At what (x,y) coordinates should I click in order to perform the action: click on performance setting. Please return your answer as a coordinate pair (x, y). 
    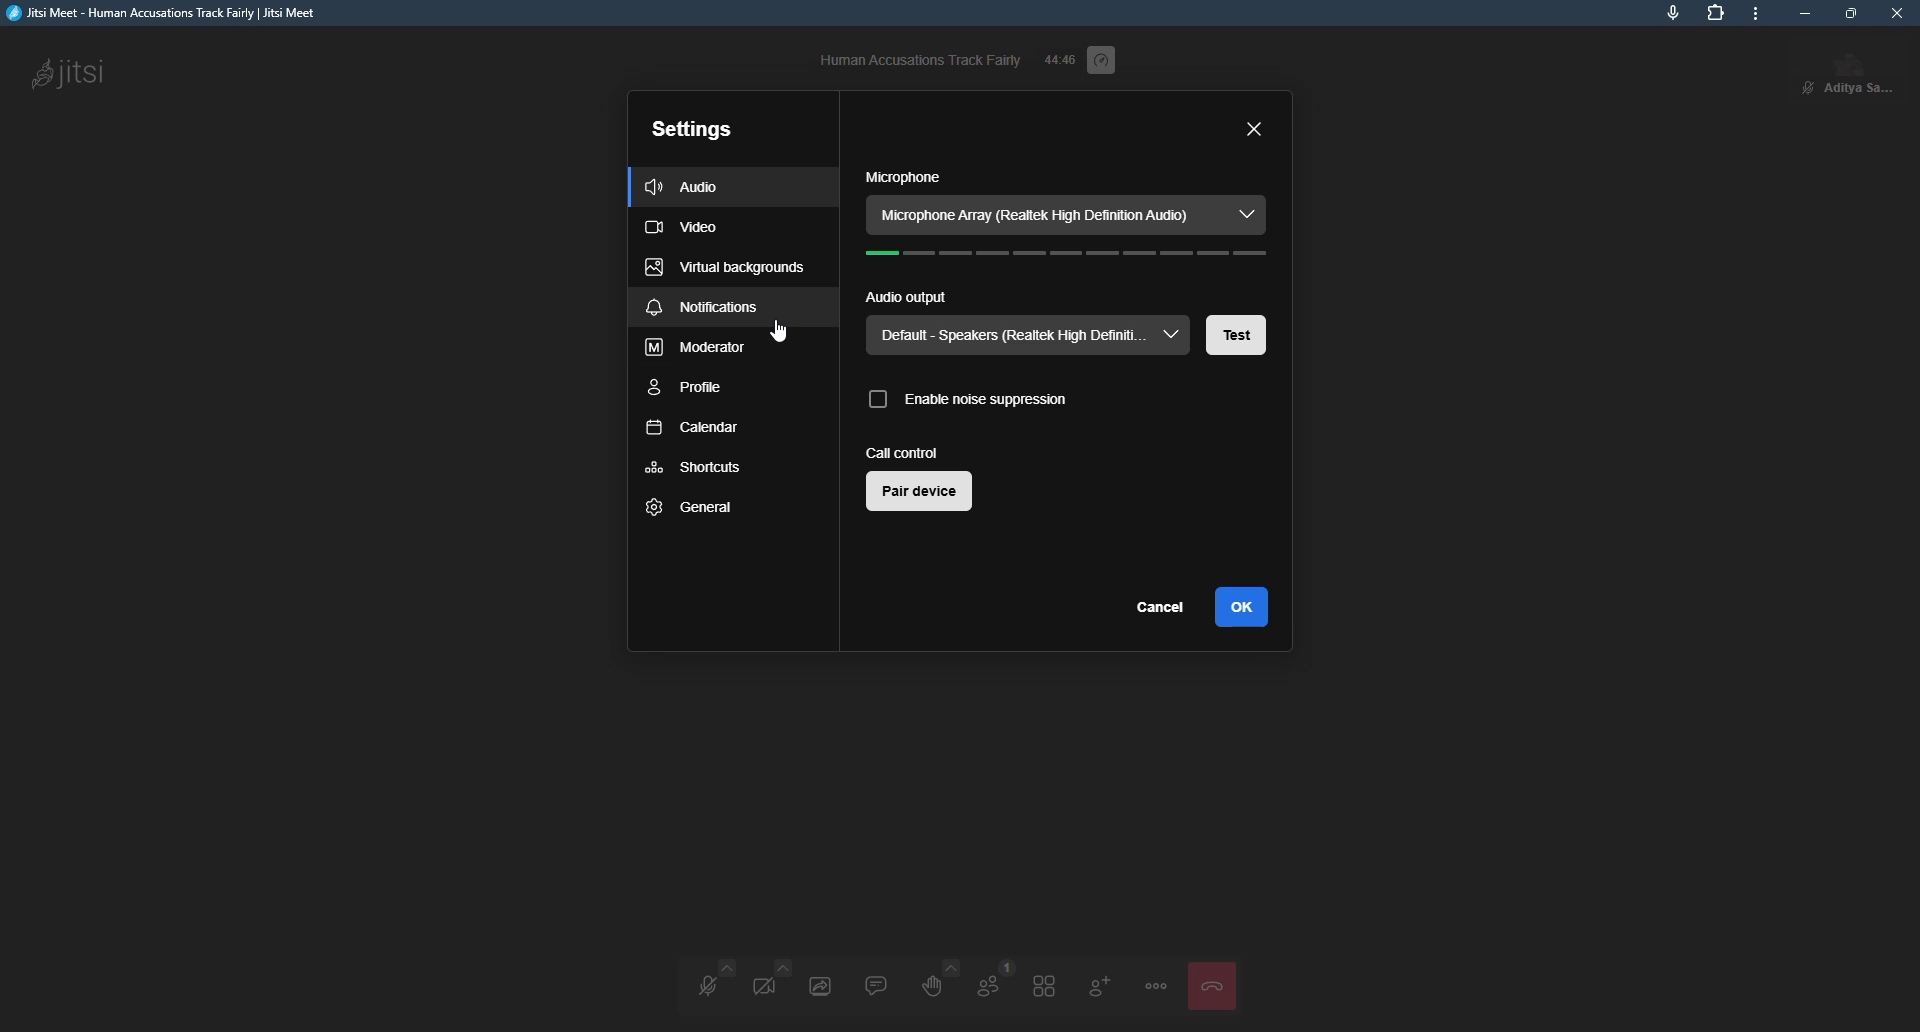
    Looking at the image, I should click on (1106, 61).